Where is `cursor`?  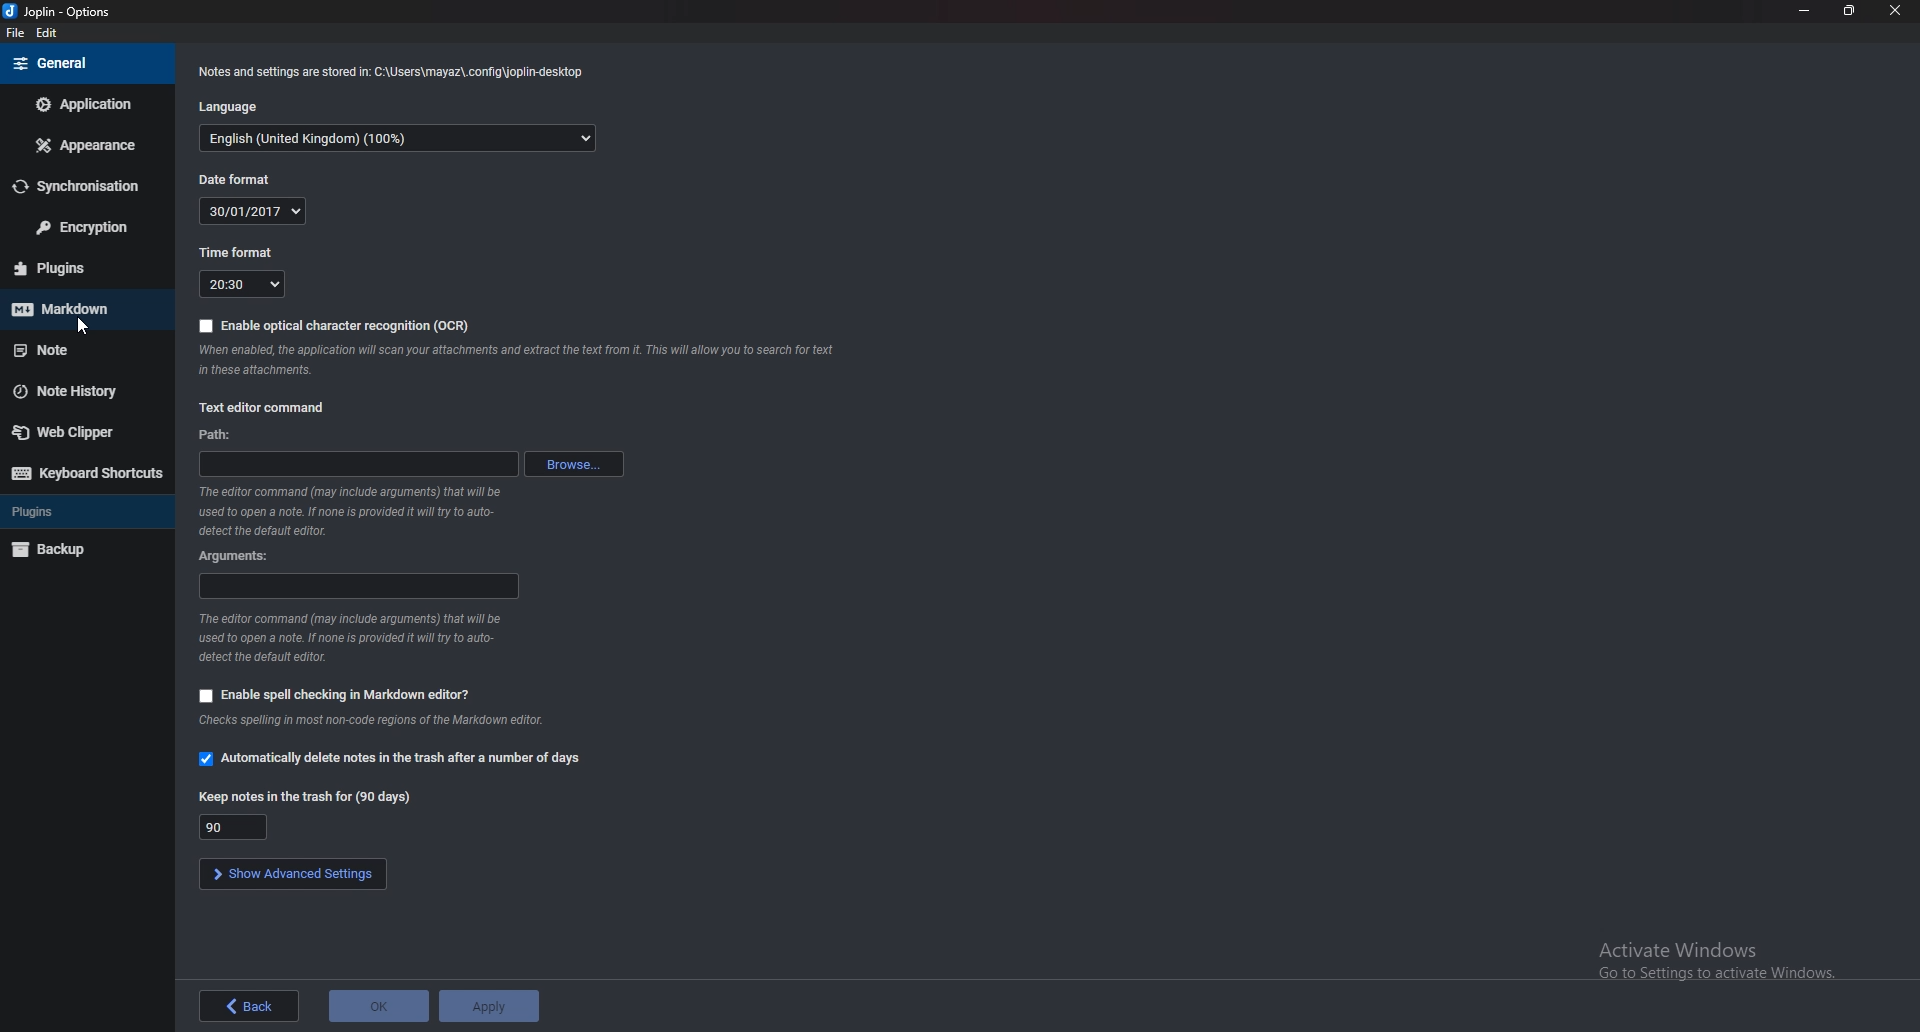 cursor is located at coordinates (82, 329).